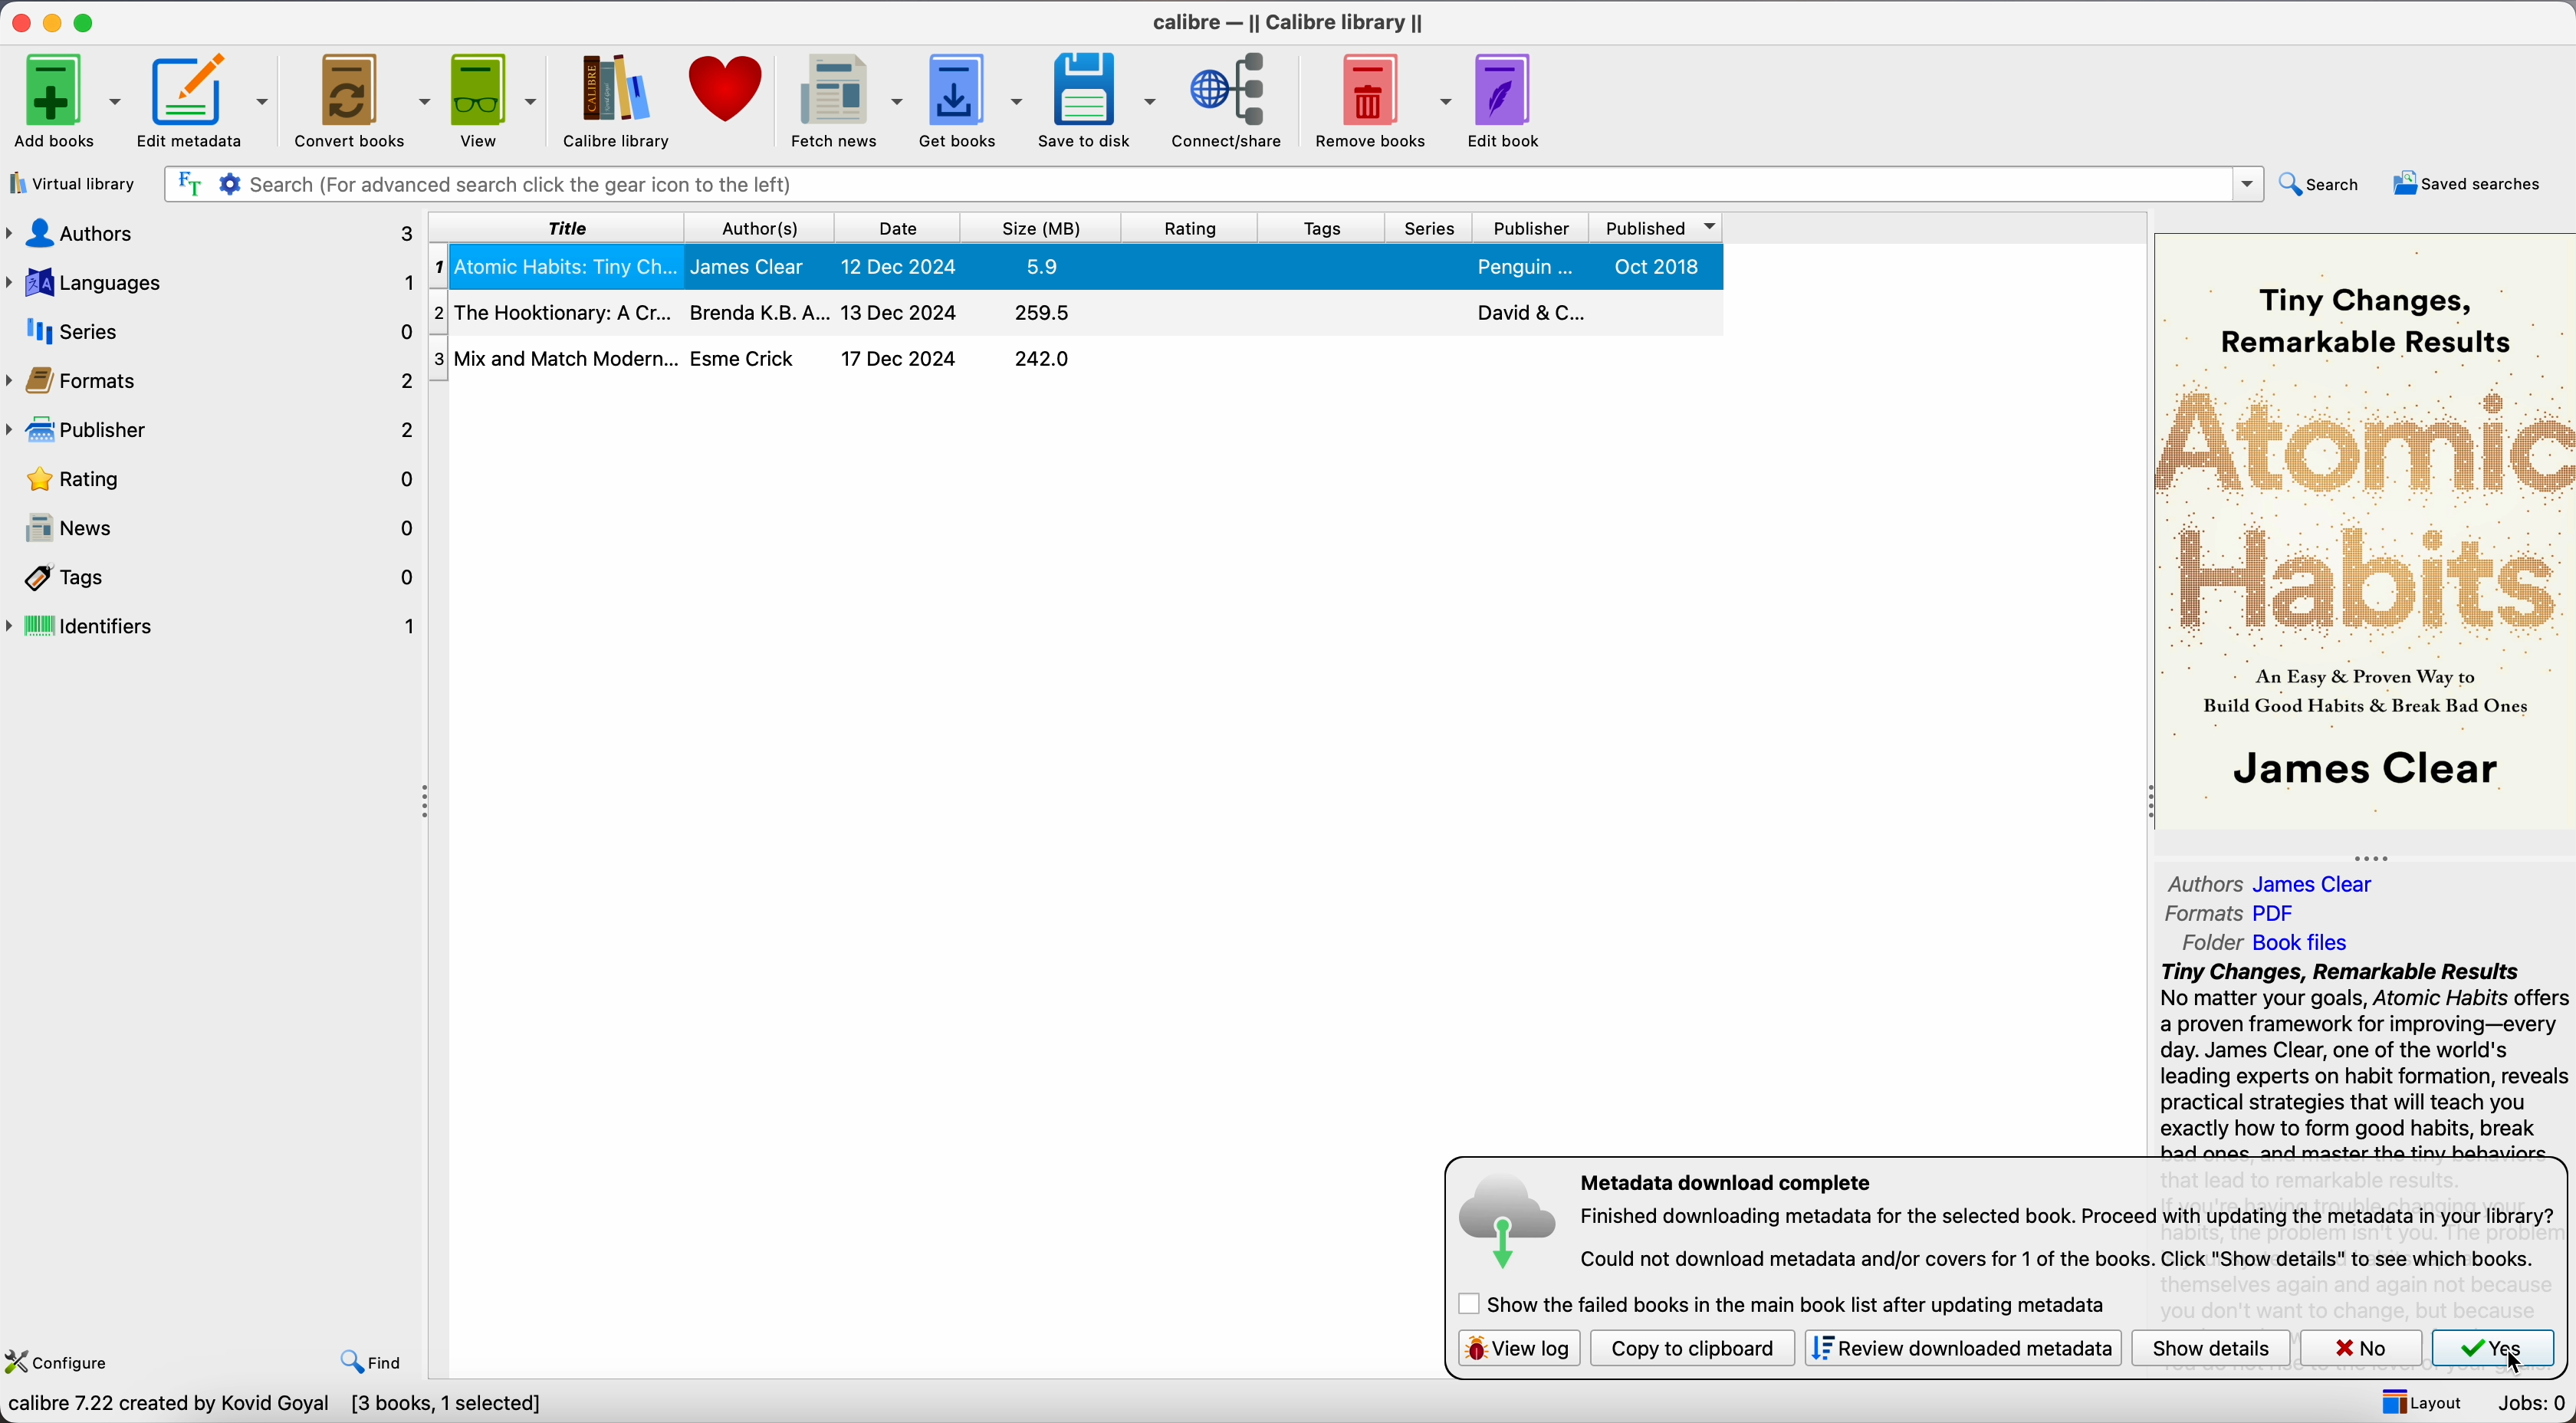 This screenshot has width=2576, height=1423. I want to click on size, so click(1042, 228).